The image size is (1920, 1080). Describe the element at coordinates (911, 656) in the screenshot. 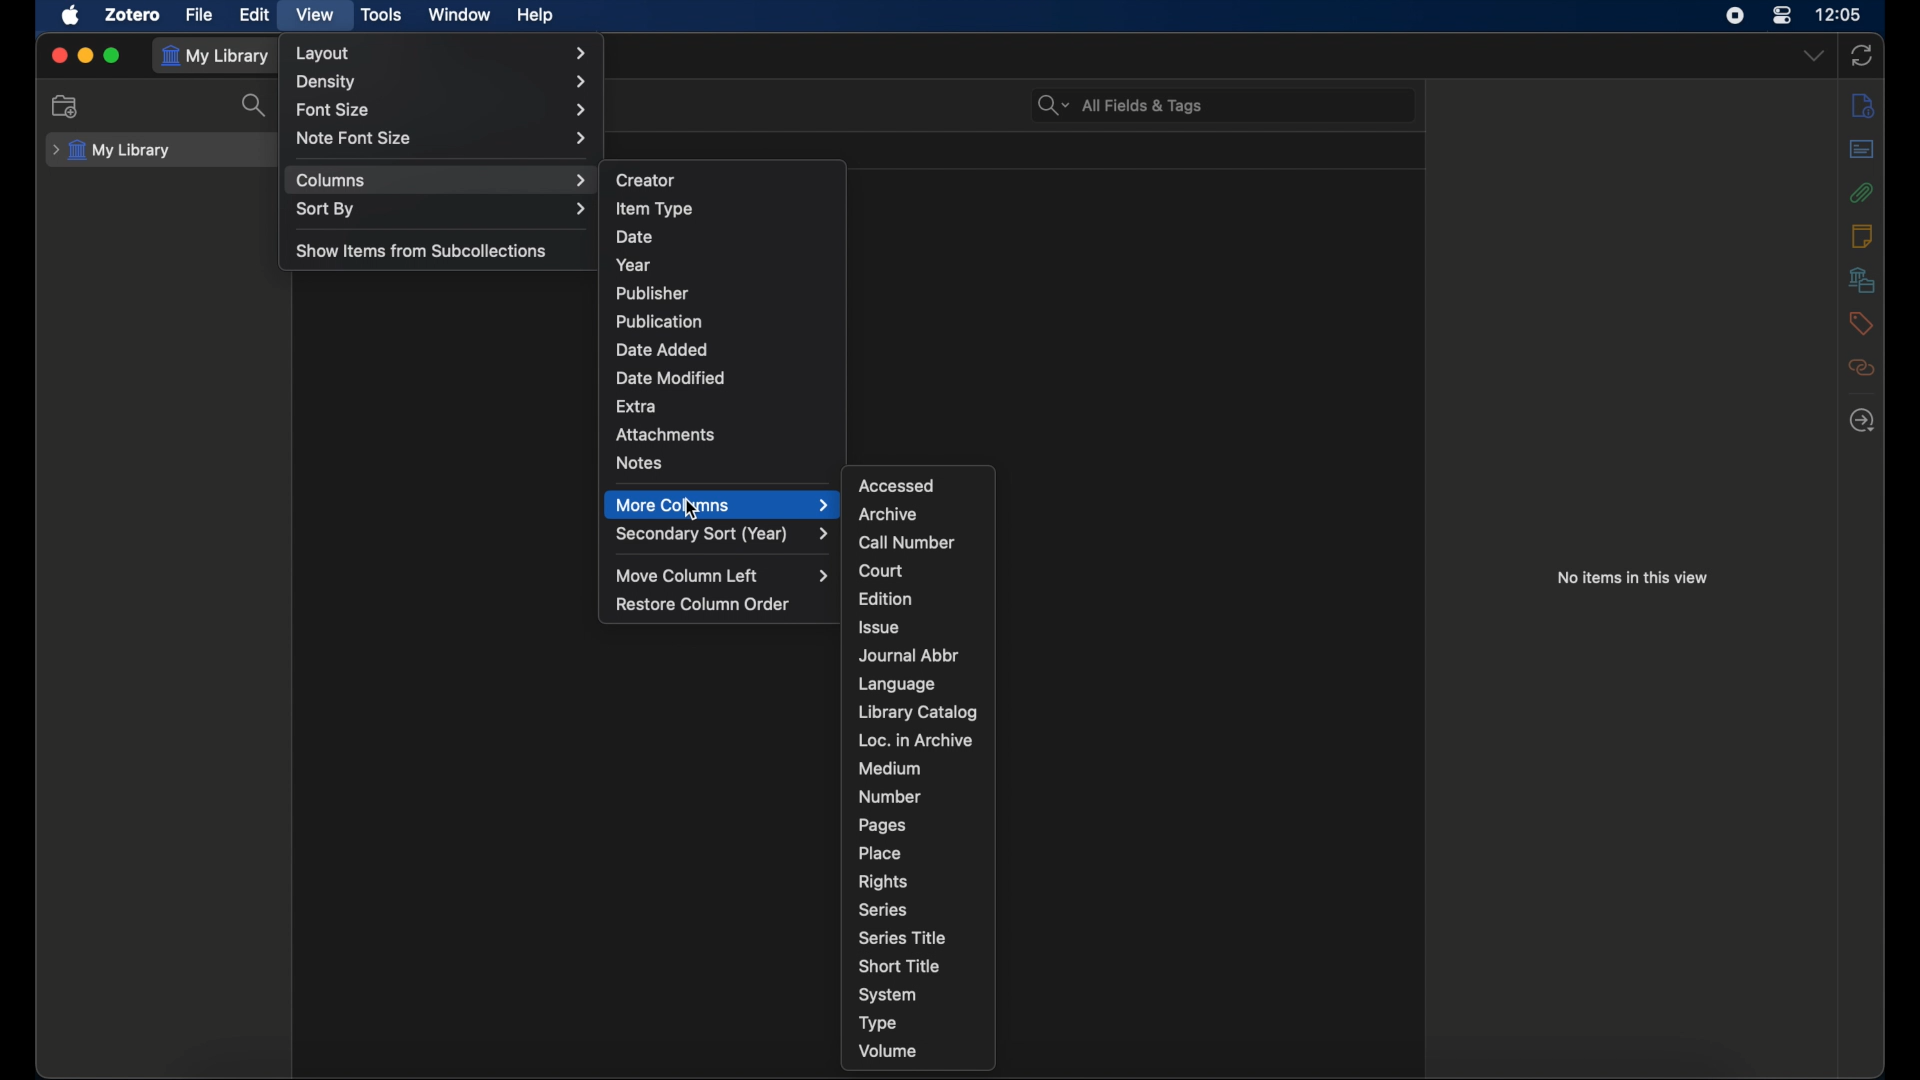

I see `journal abbr` at that location.